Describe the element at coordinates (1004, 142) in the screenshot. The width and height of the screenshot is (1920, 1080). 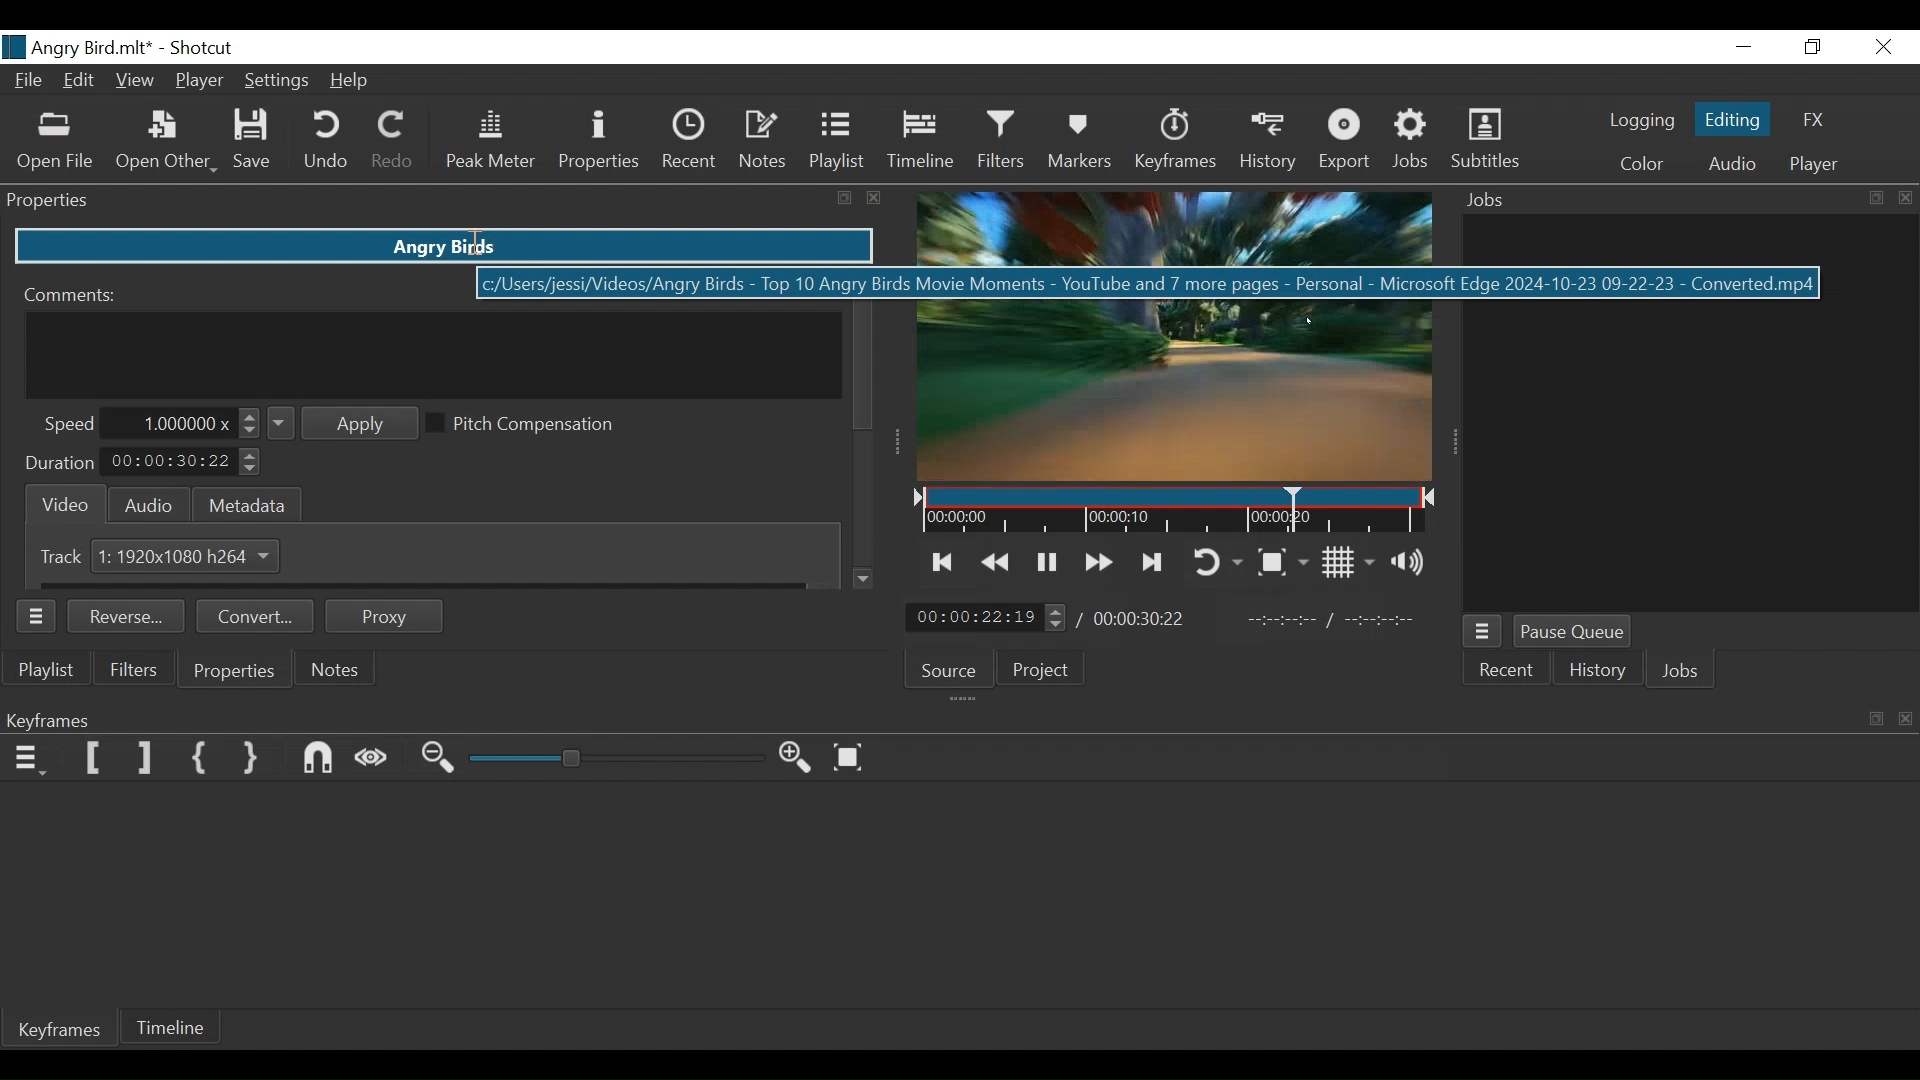
I see `Filters` at that location.